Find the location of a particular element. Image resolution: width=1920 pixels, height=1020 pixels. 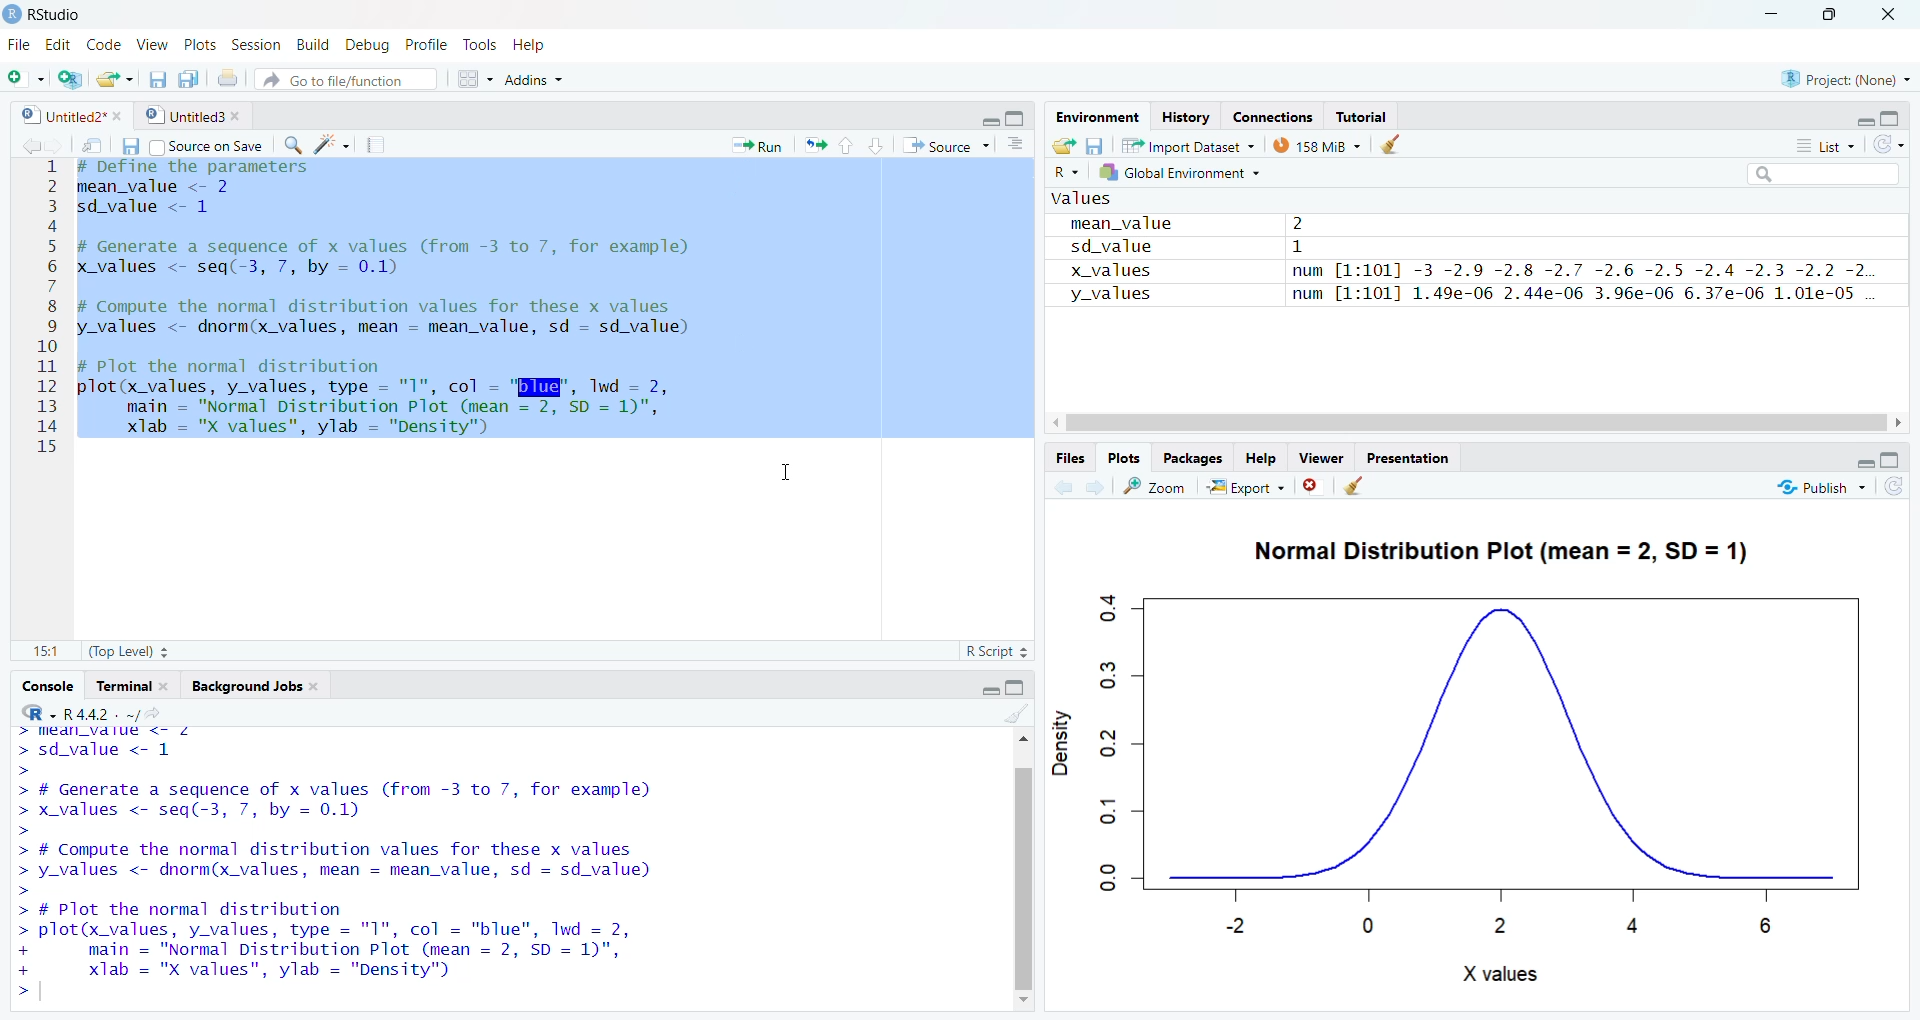

11 is located at coordinates (38, 647).